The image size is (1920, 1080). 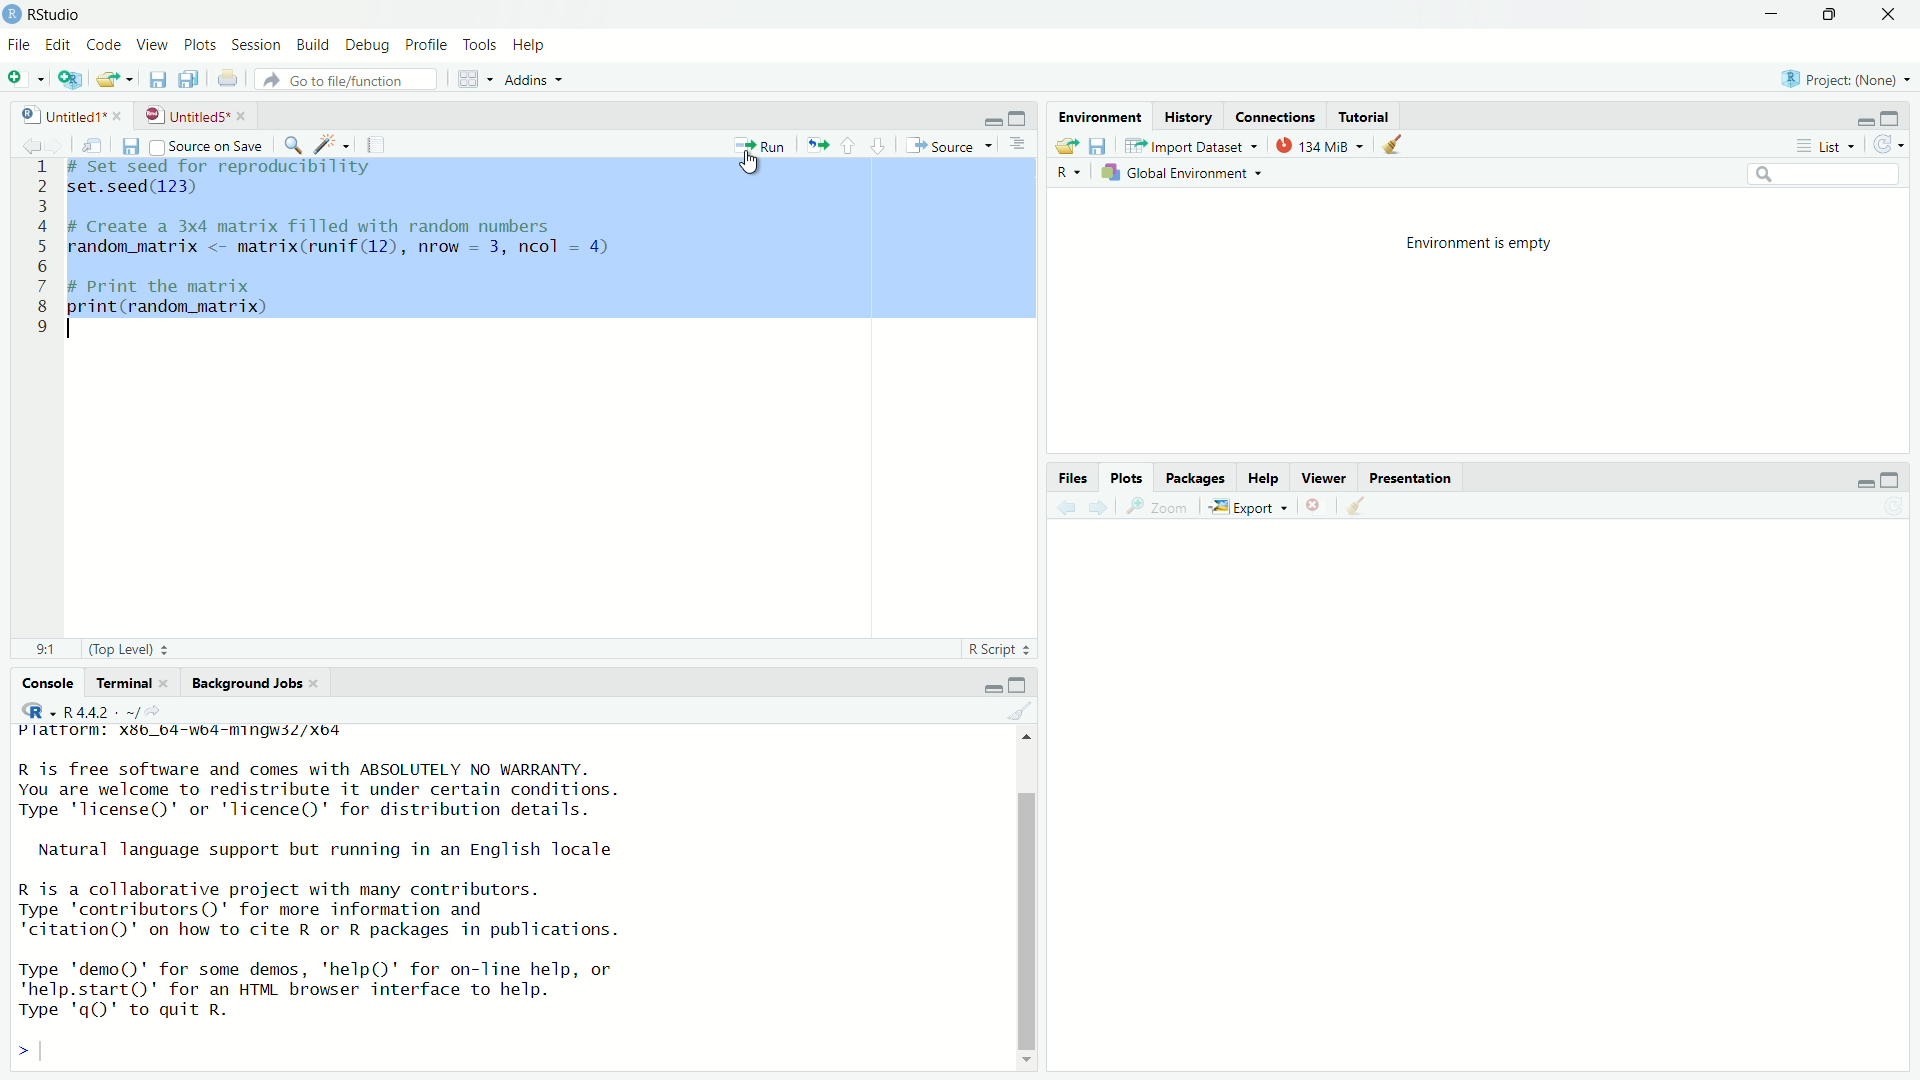 What do you see at coordinates (424, 42) in the screenshot?
I see `Profile` at bounding box center [424, 42].